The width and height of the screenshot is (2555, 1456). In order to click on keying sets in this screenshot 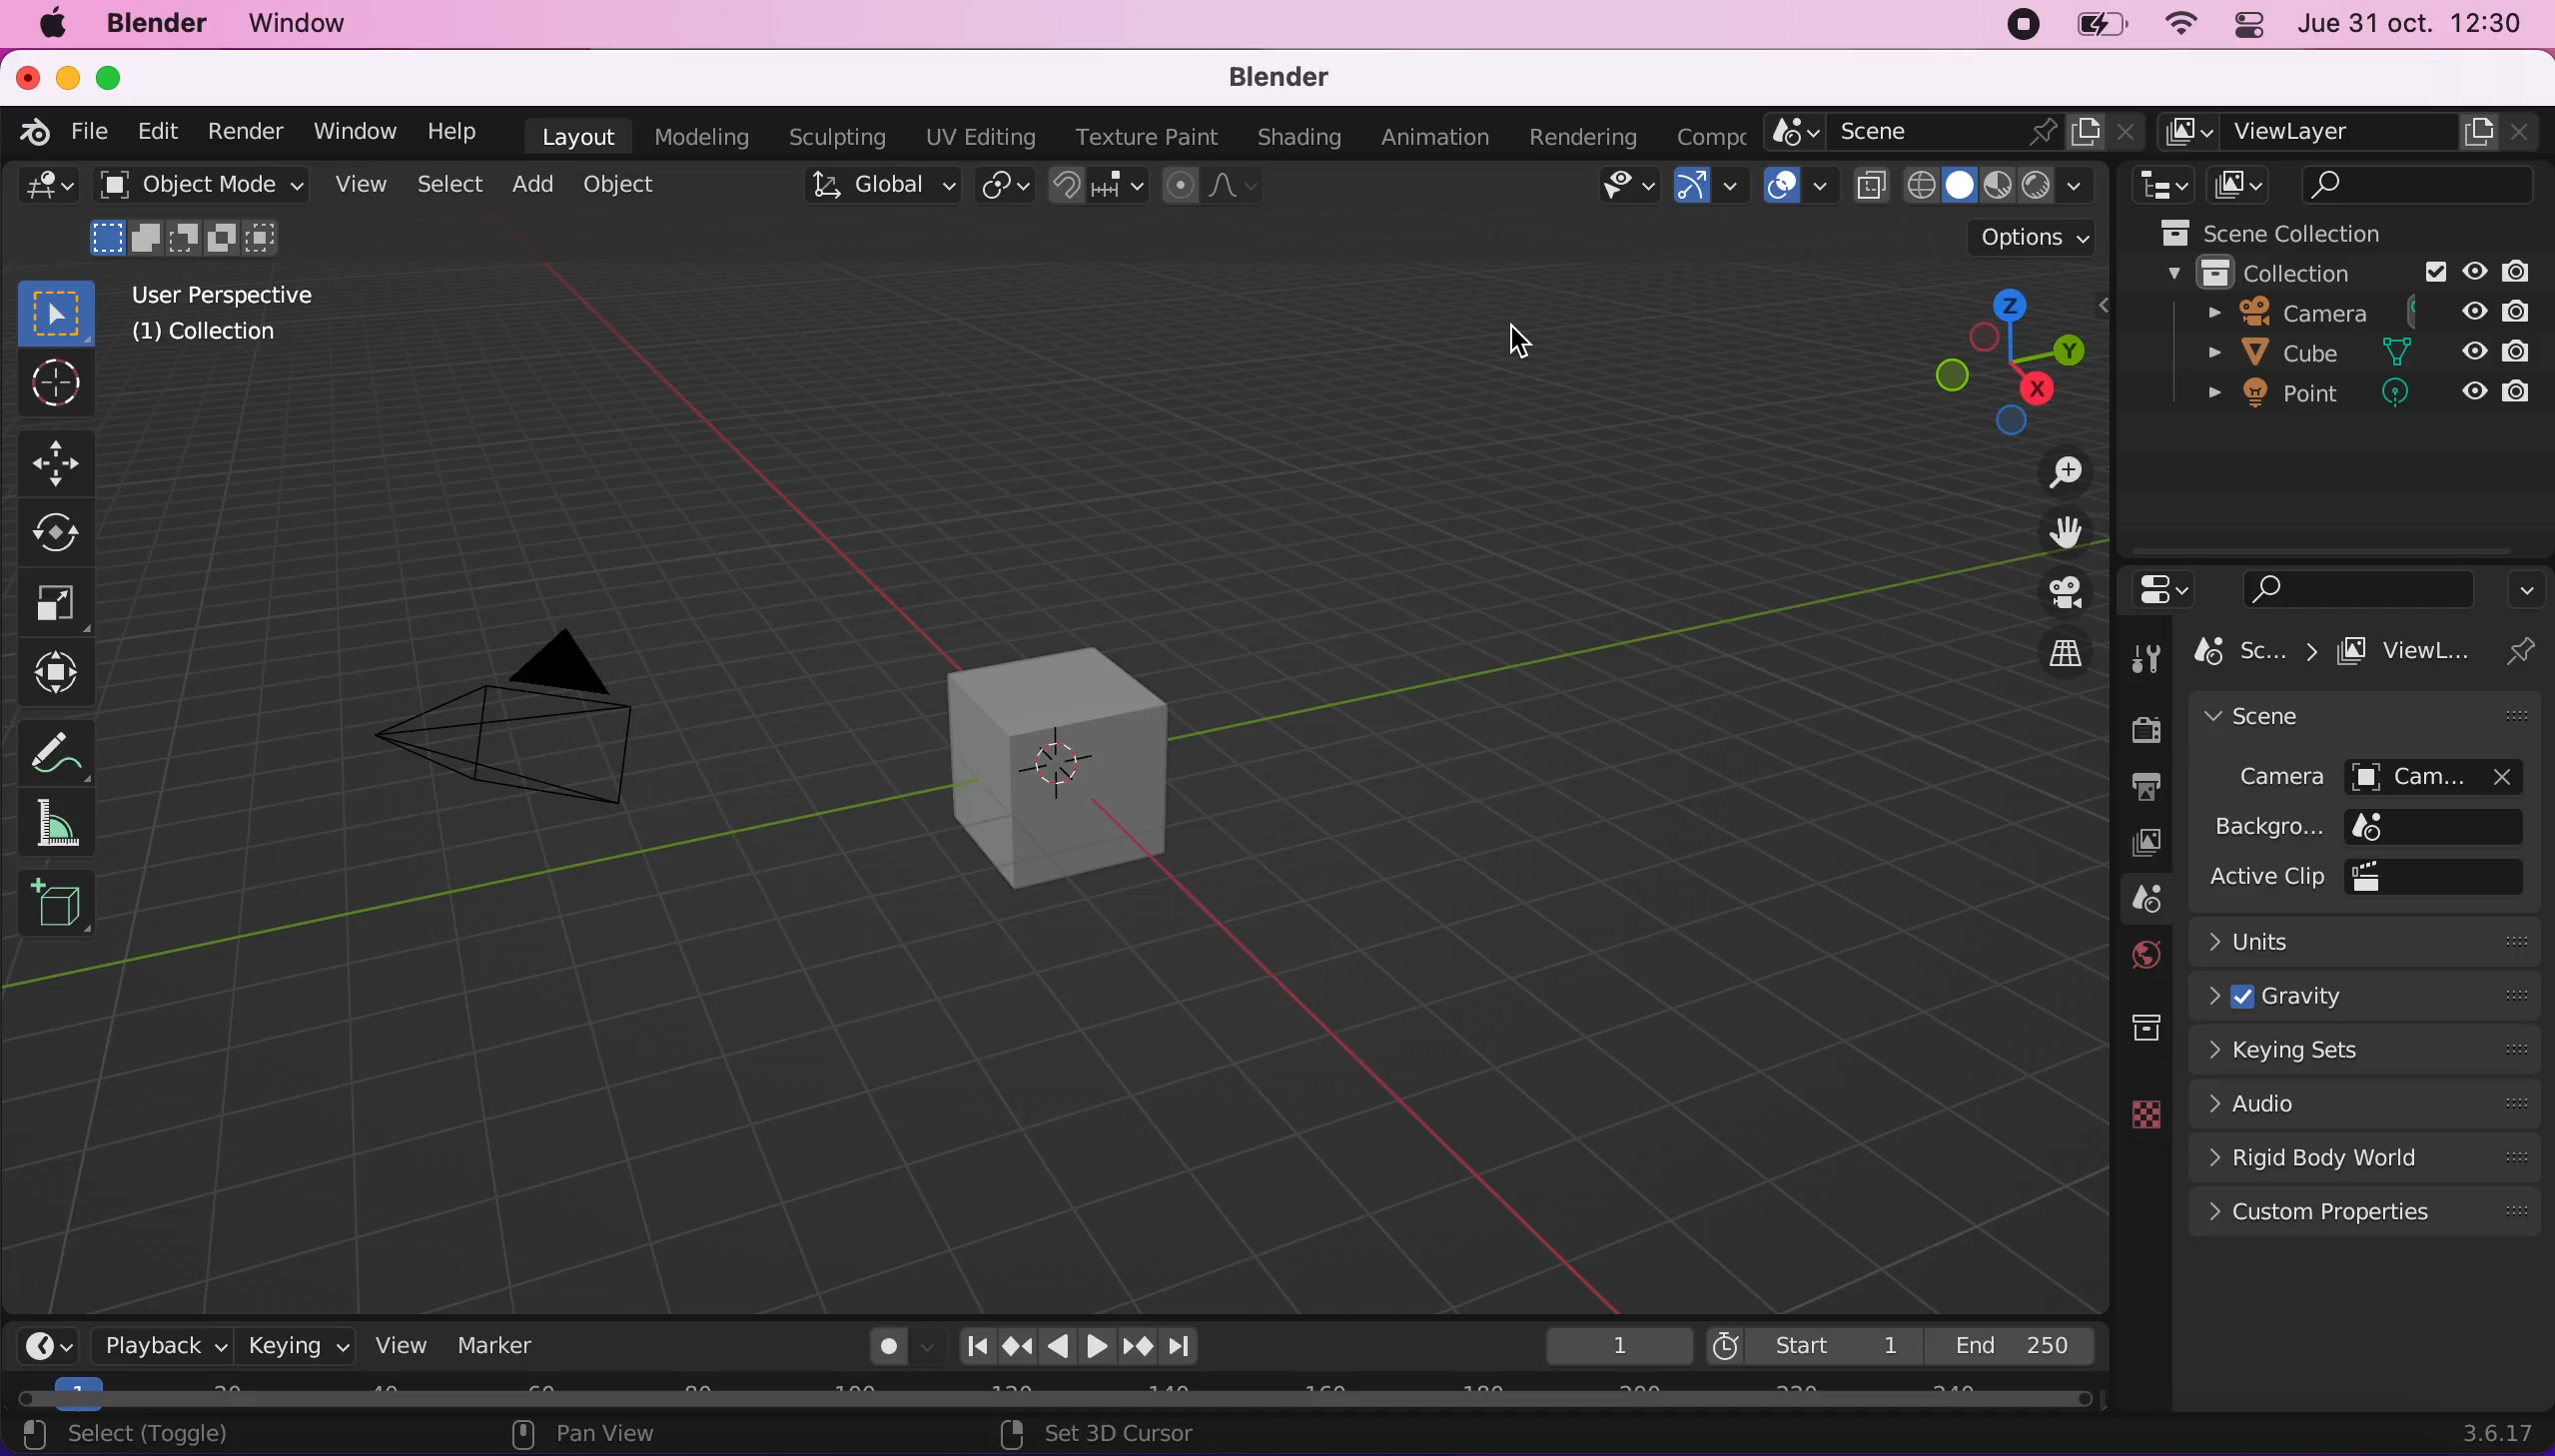, I will do `click(2370, 1054)`.